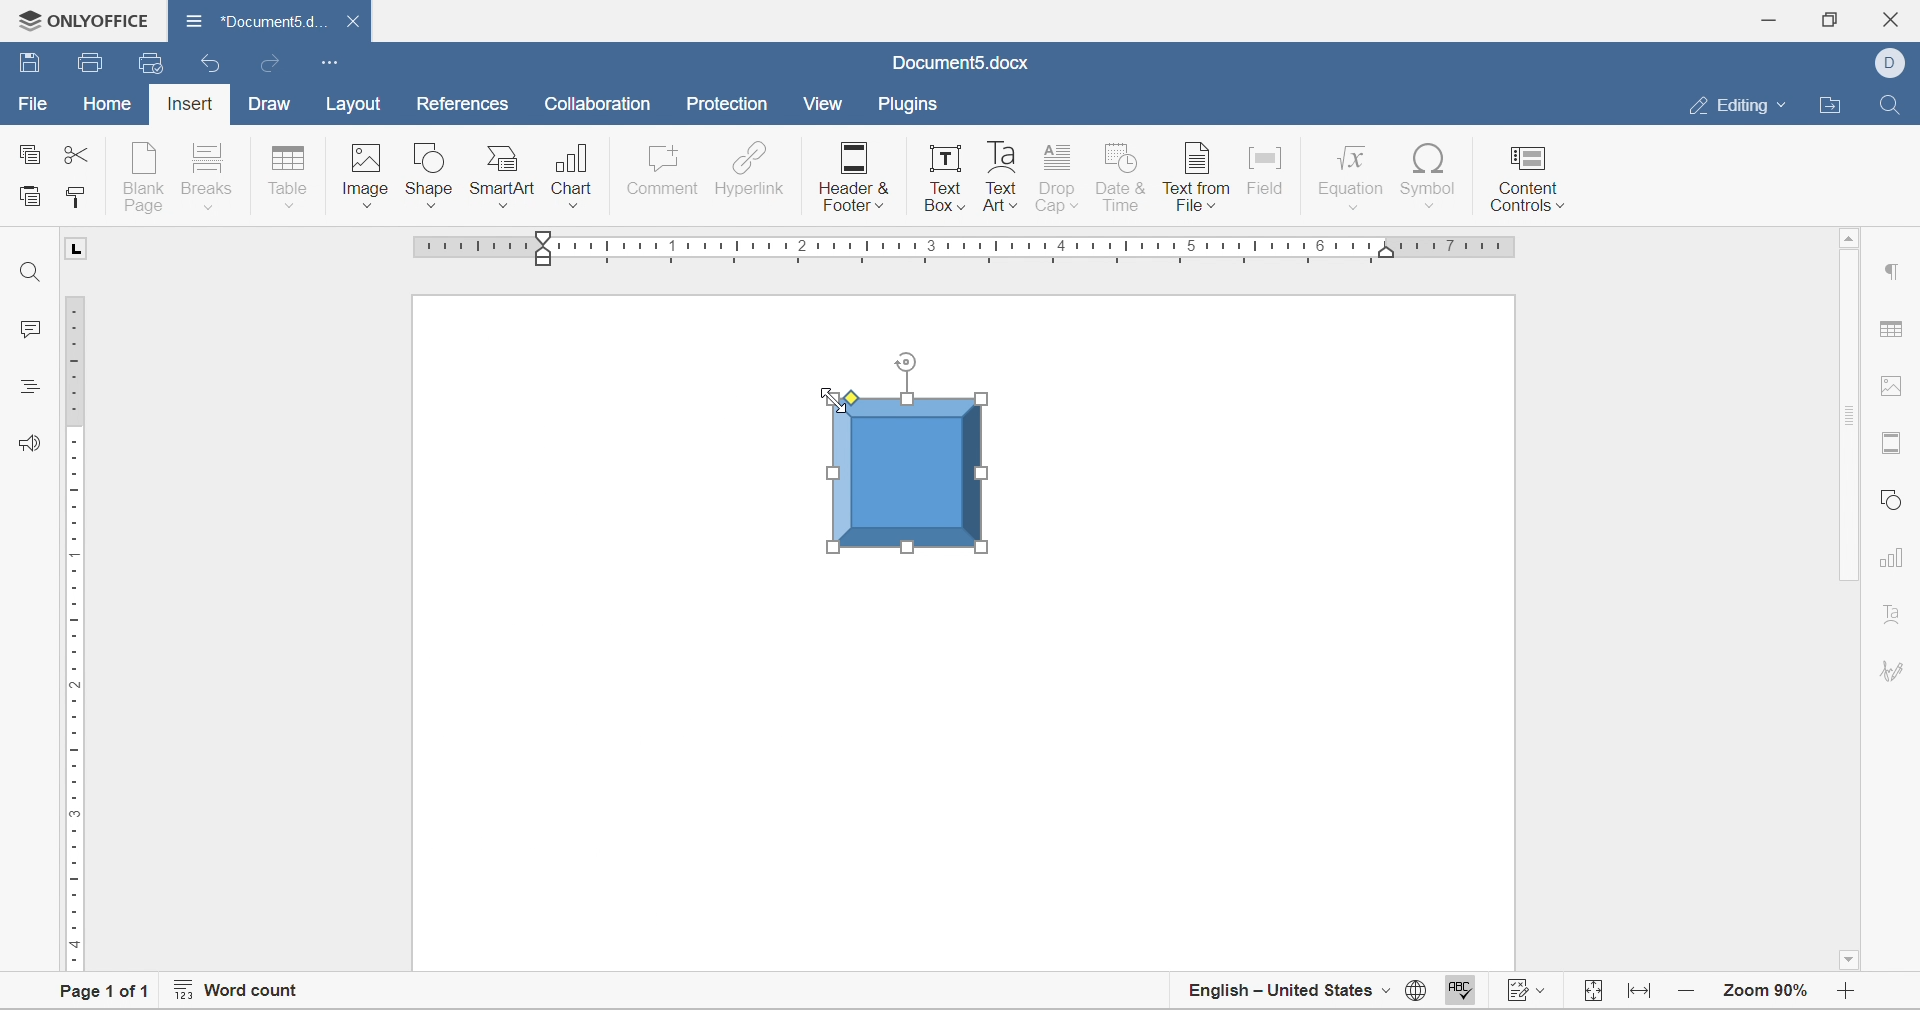 Image resolution: width=1920 pixels, height=1010 pixels. What do you see at coordinates (354, 105) in the screenshot?
I see `layout` at bounding box center [354, 105].